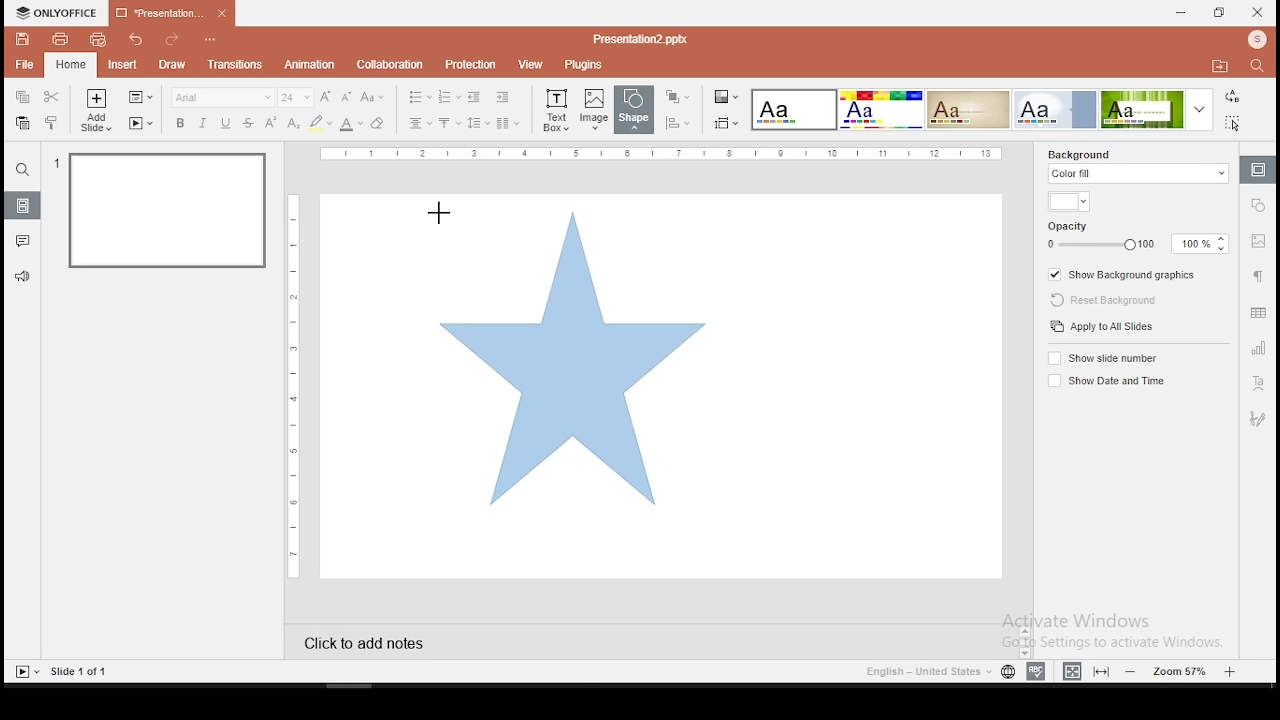  I want to click on restore, so click(1220, 13).